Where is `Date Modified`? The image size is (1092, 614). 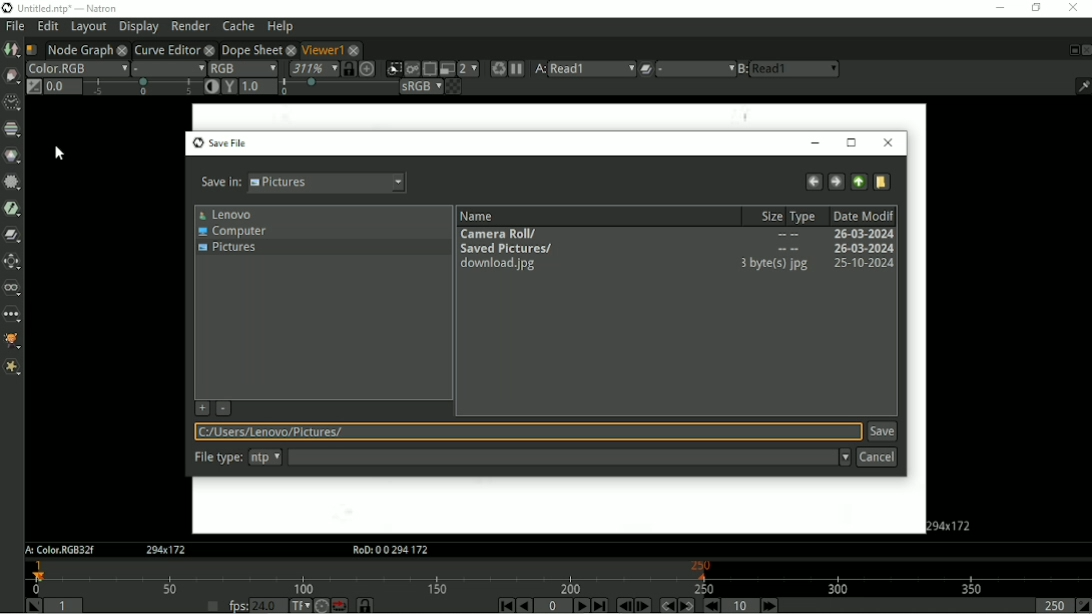 Date Modified is located at coordinates (863, 215).